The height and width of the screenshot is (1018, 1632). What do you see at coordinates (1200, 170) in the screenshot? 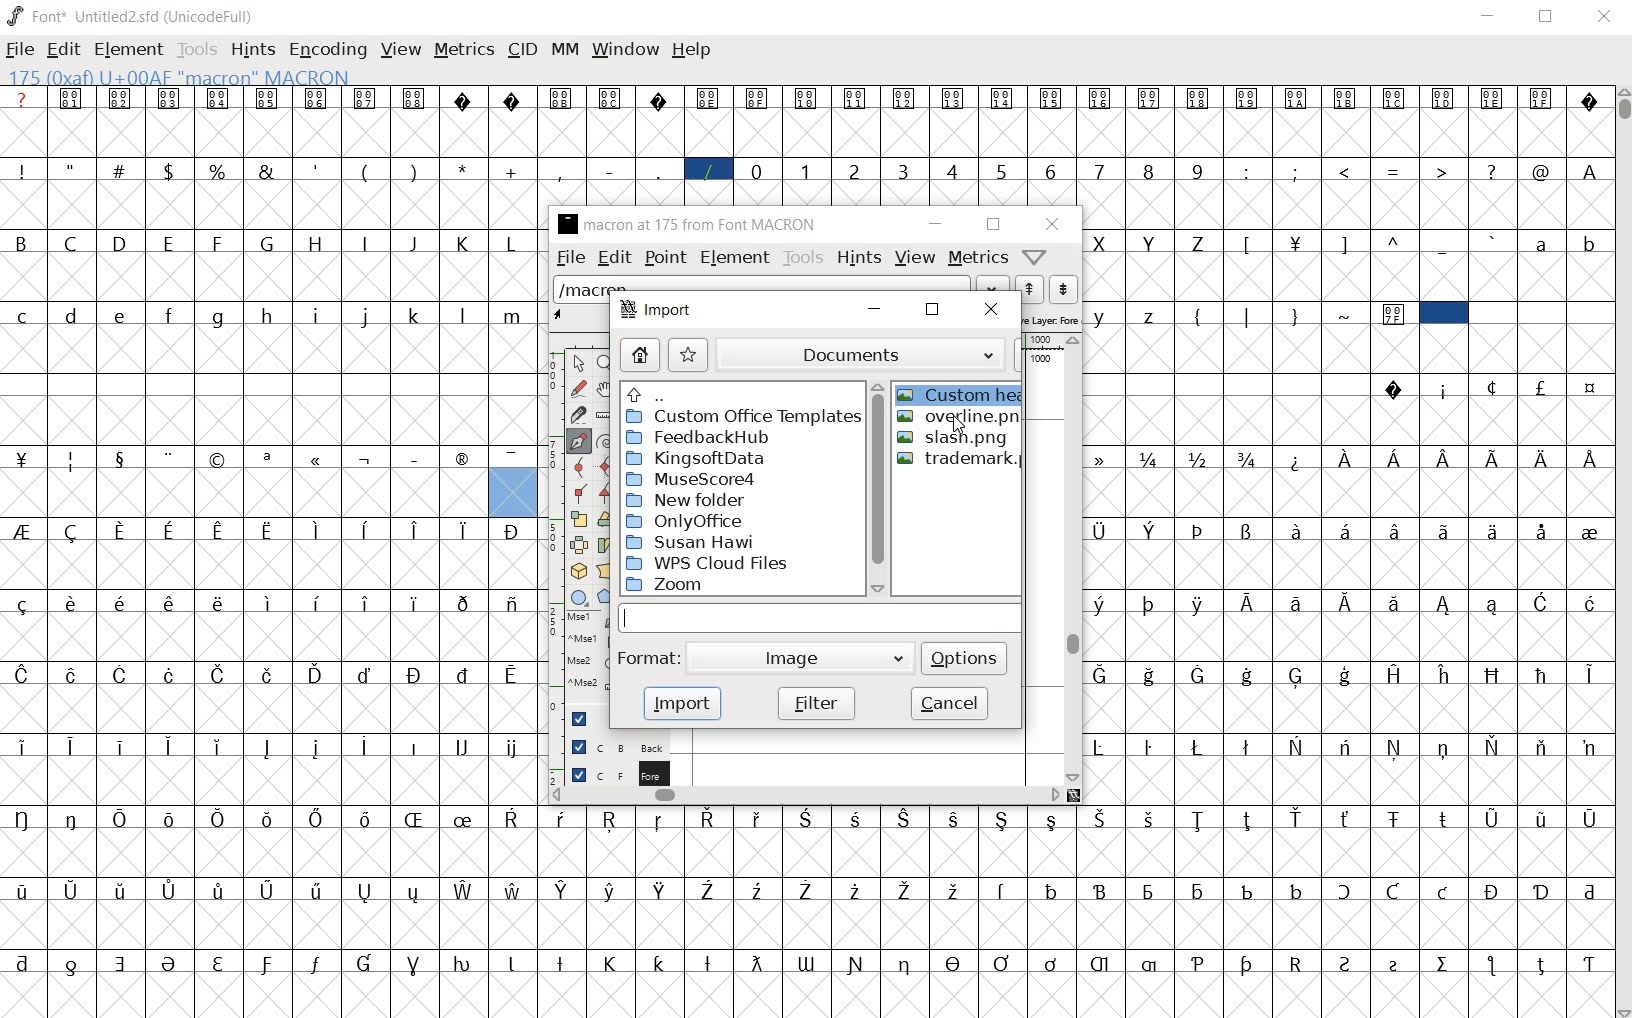
I see `9` at bounding box center [1200, 170].